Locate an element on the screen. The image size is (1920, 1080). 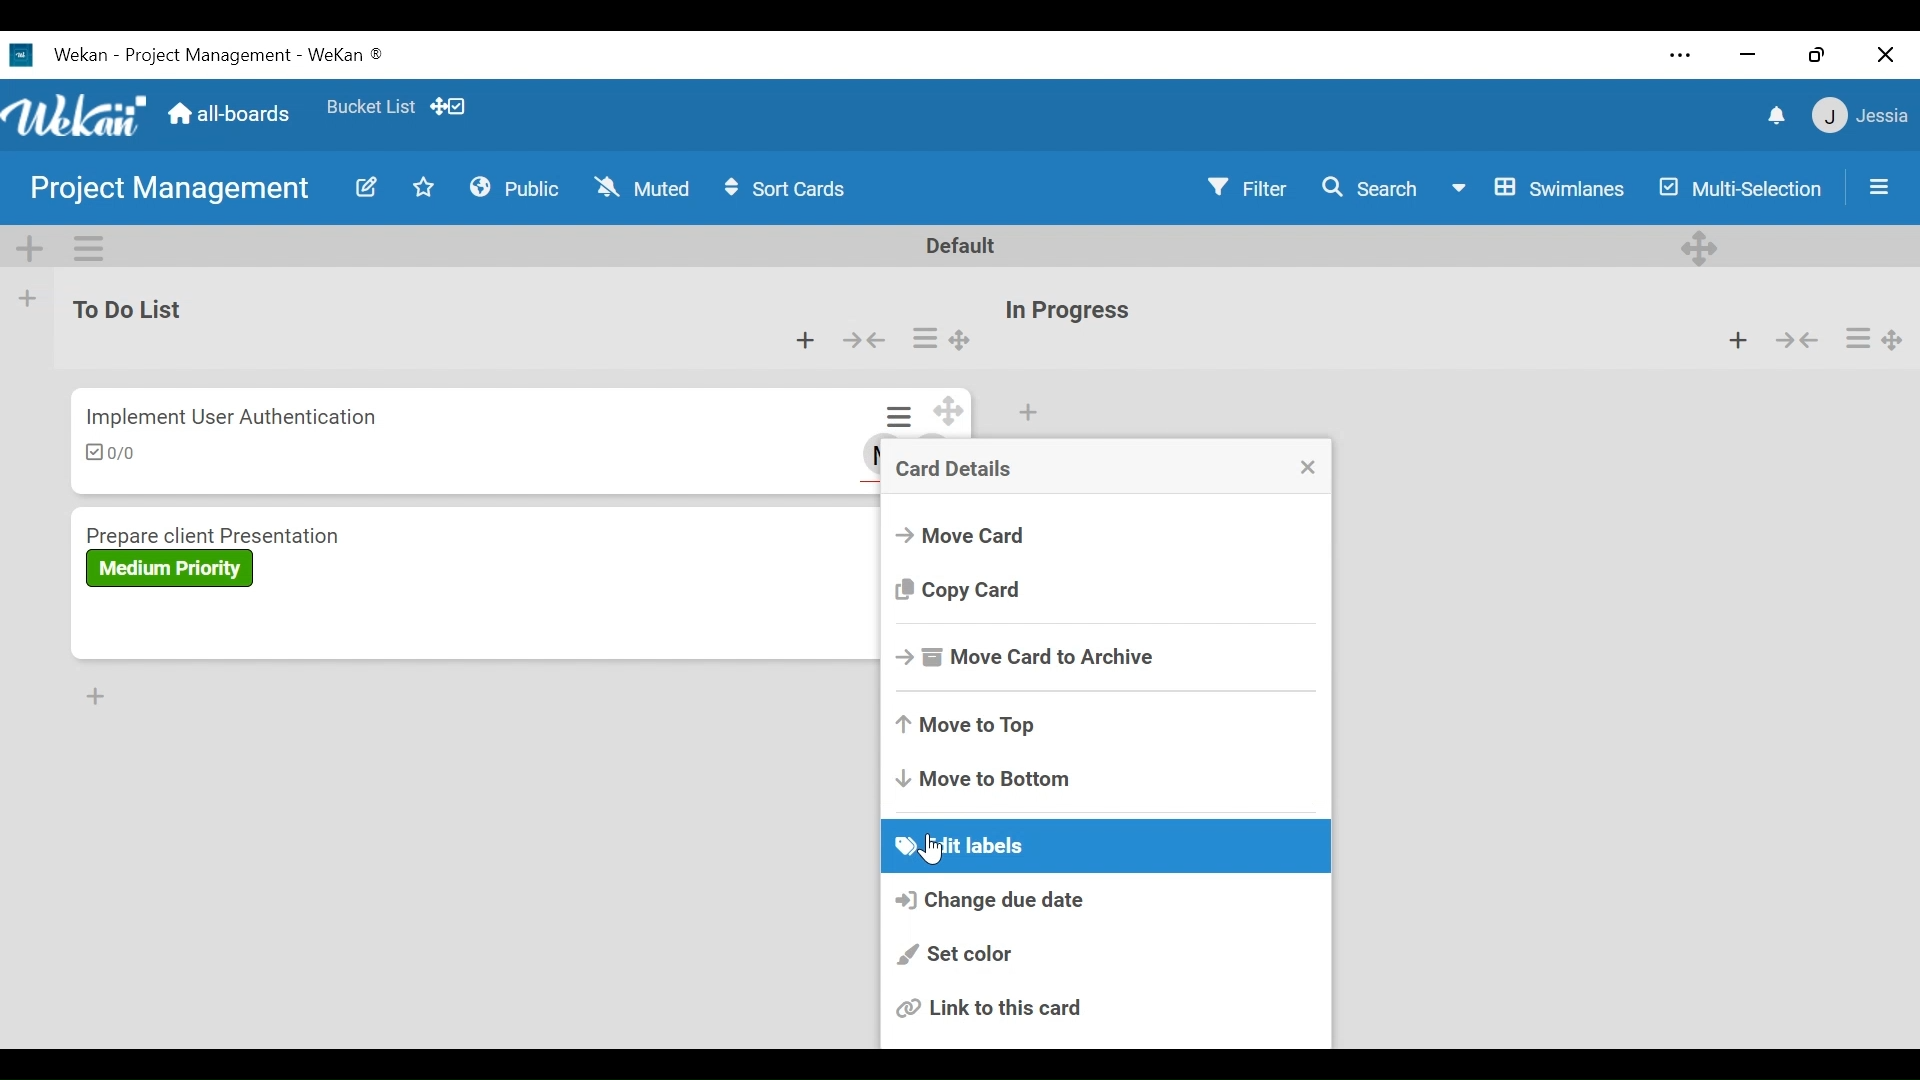
Set color is located at coordinates (964, 955).